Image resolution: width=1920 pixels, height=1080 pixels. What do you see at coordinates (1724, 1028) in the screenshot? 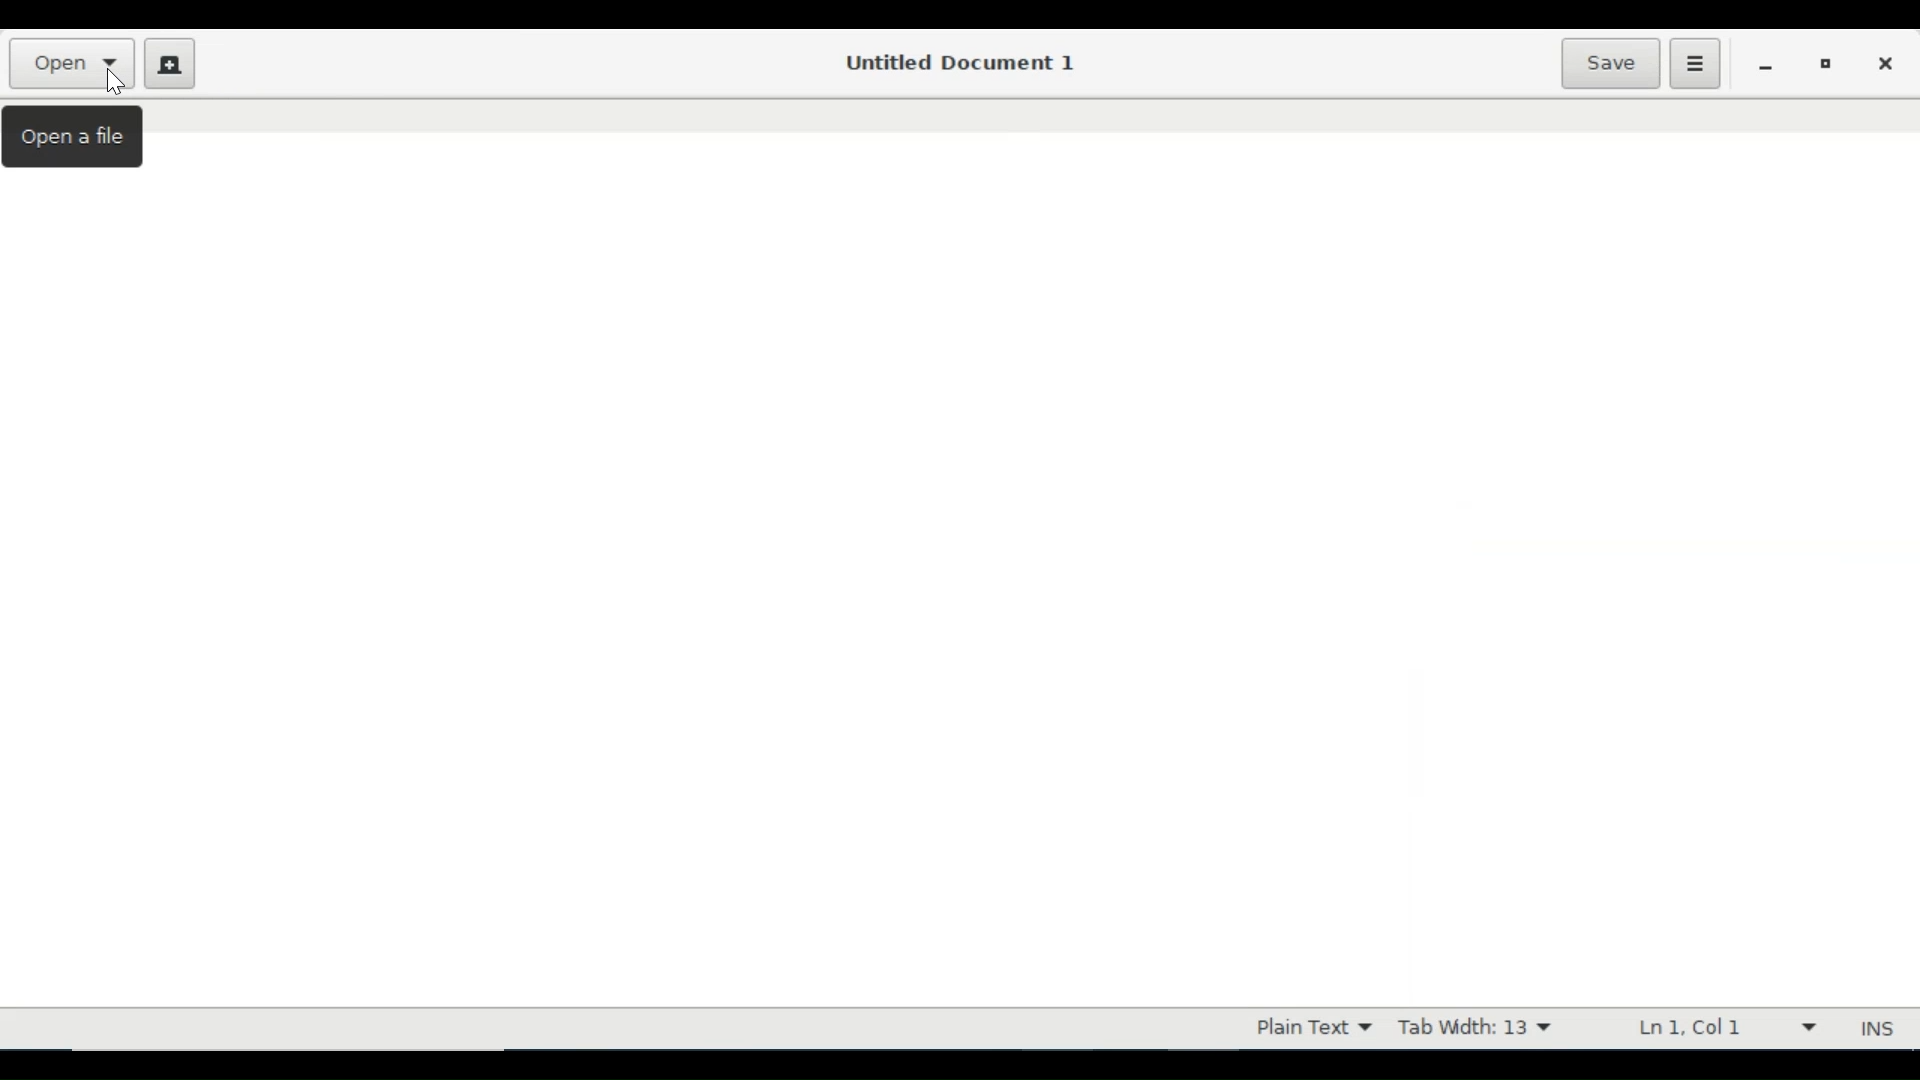
I see `Ln 1 Col 1` at bounding box center [1724, 1028].